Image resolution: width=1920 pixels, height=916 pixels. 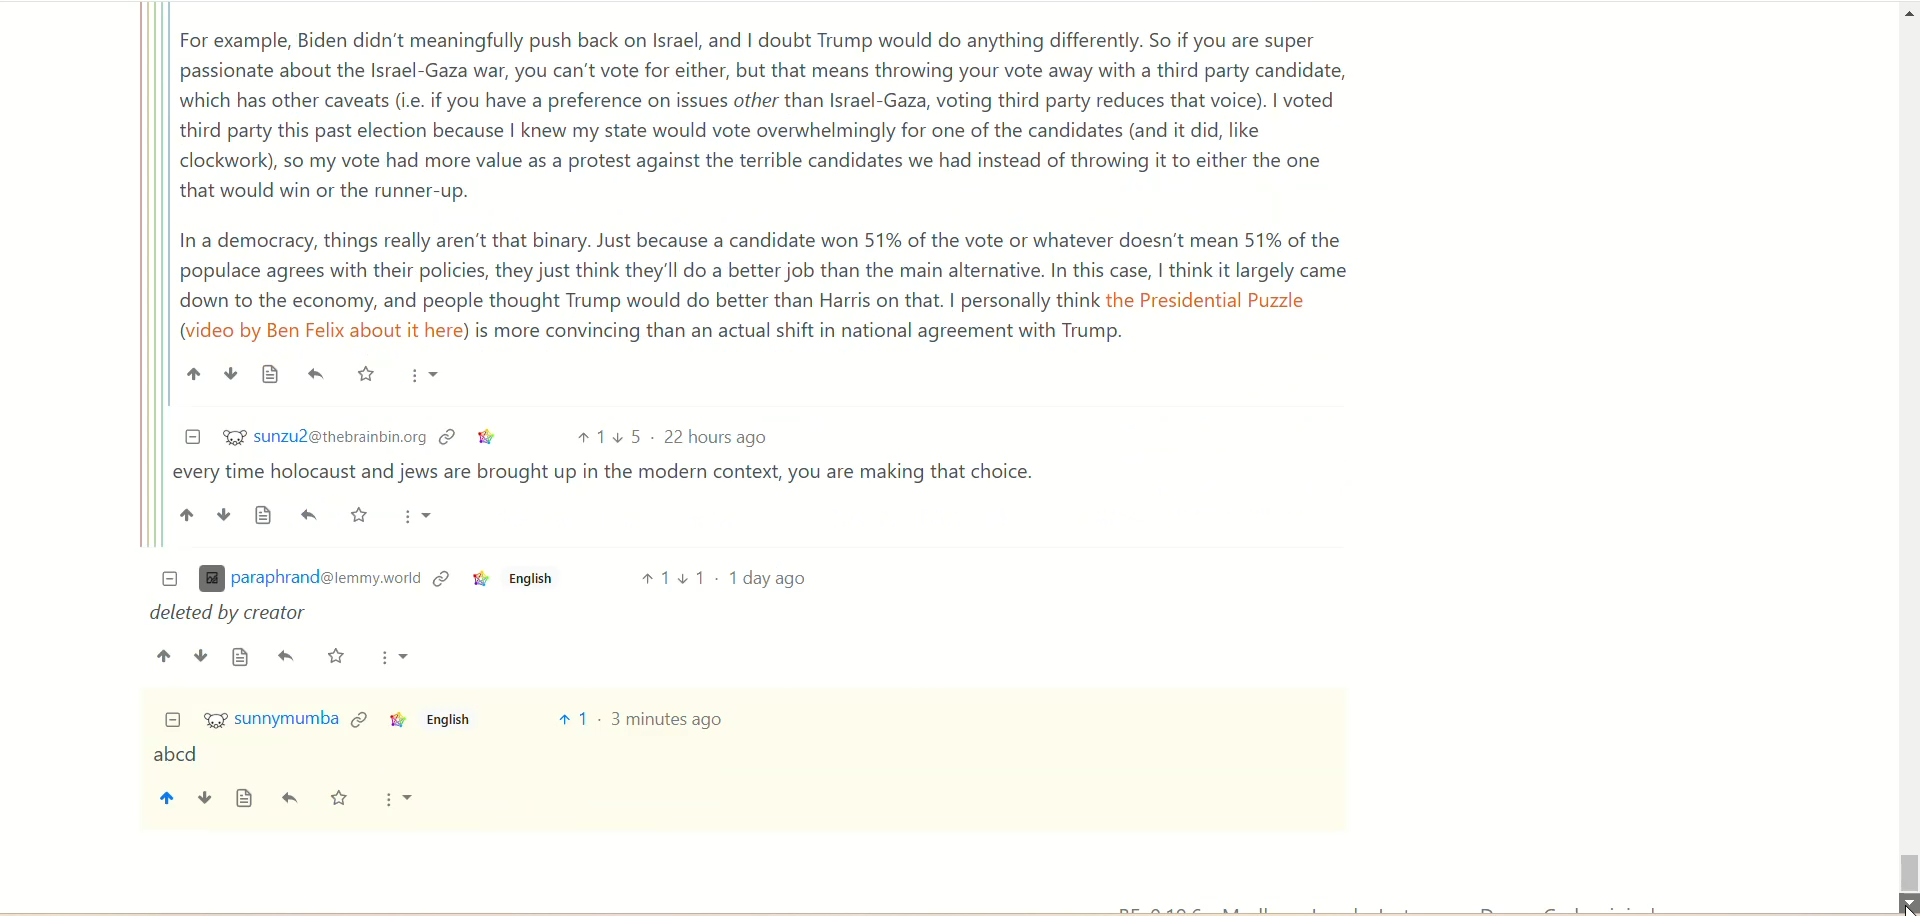 I want to click on downvote, so click(x=203, y=797).